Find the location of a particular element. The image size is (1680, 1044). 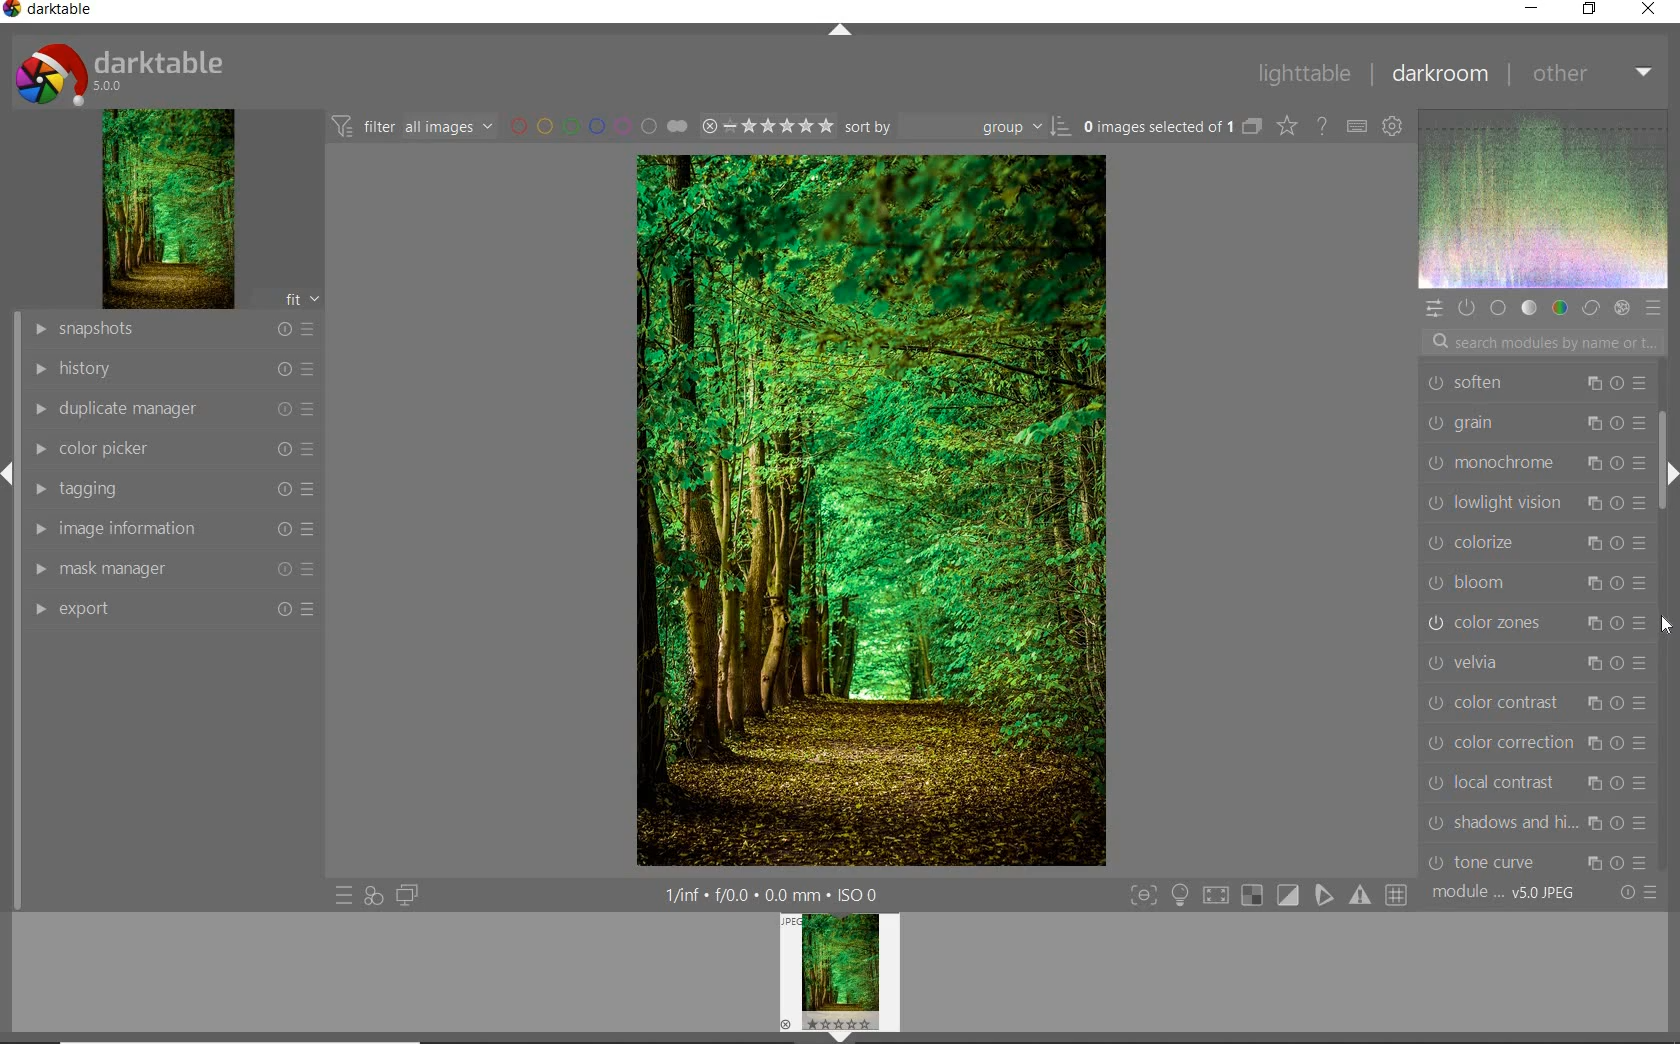

OTHER INTERFACE DETAILS is located at coordinates (771, 894).